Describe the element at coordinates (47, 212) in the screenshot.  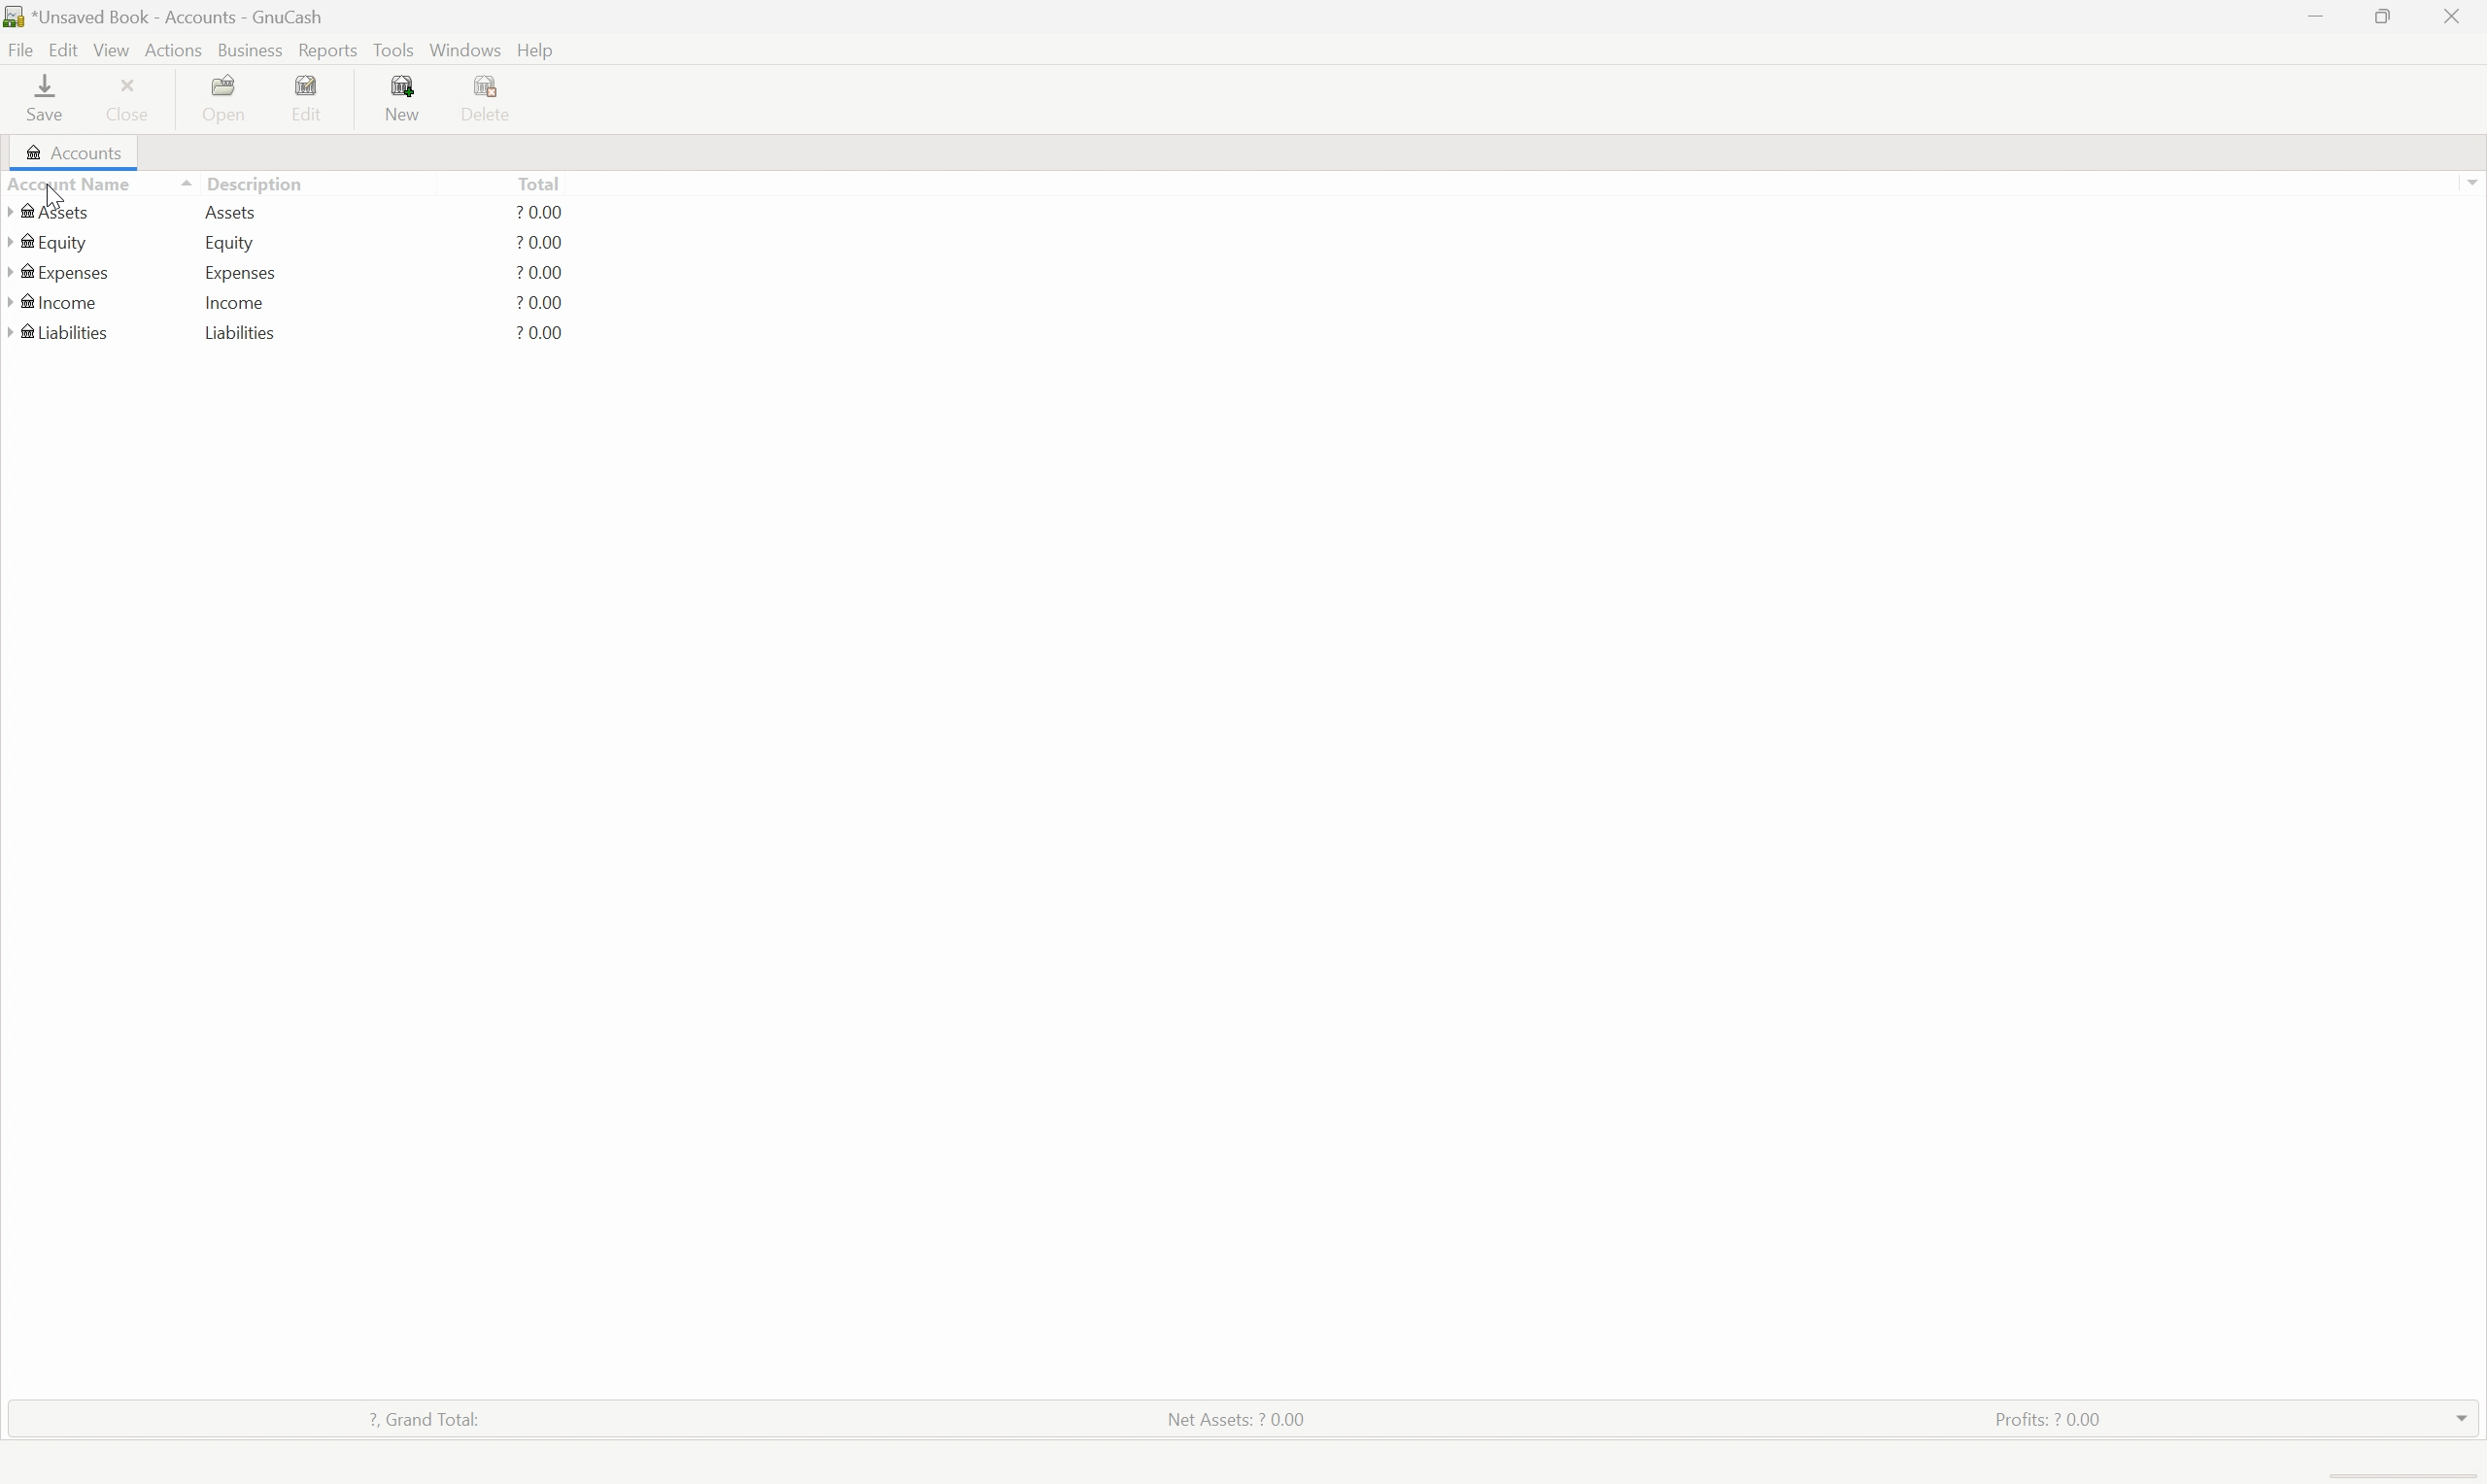
I see `Assets` at that location.